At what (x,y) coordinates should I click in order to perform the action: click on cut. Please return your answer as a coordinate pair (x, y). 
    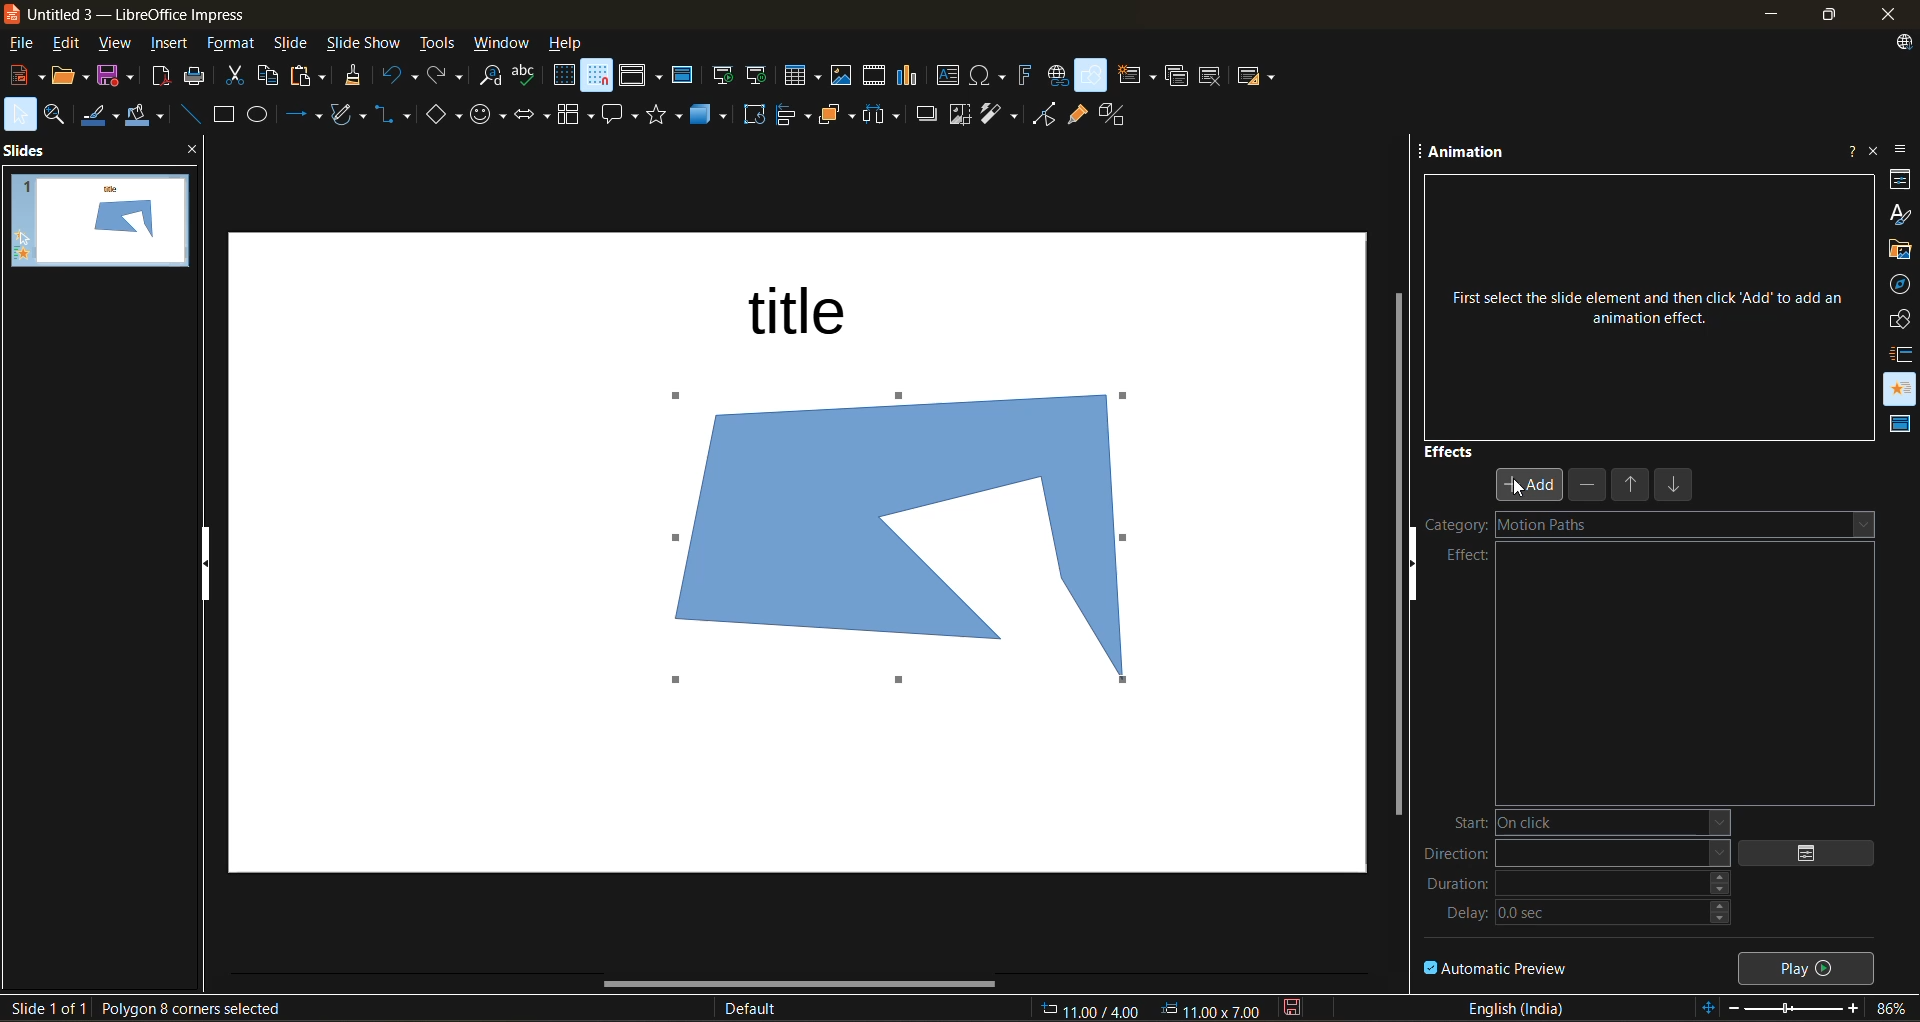
    Looking at the image, I should click on (237, 77).